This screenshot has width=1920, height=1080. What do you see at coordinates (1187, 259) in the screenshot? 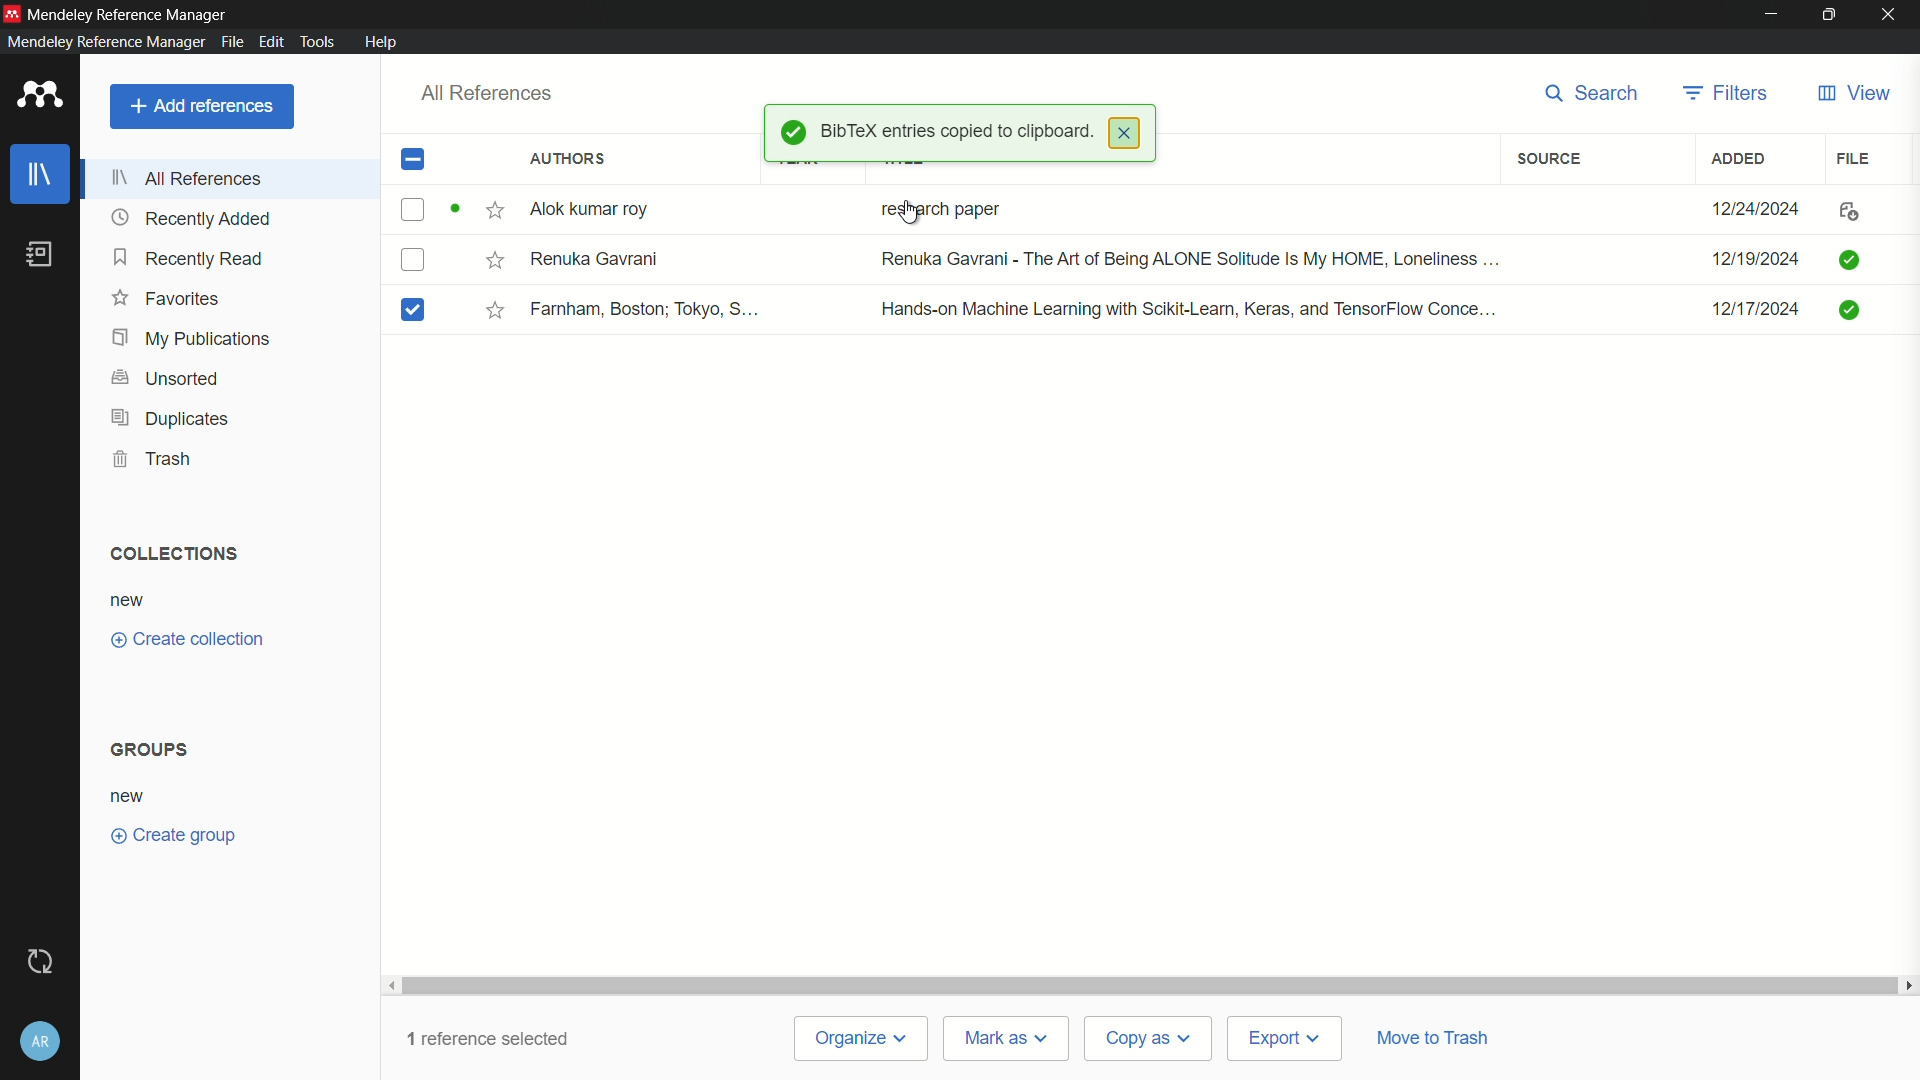
I see `Renuka Gavrani - The Art of Being ALONE Solitude is my HOME, Loneliness...` at bounding box center [1187, 259].